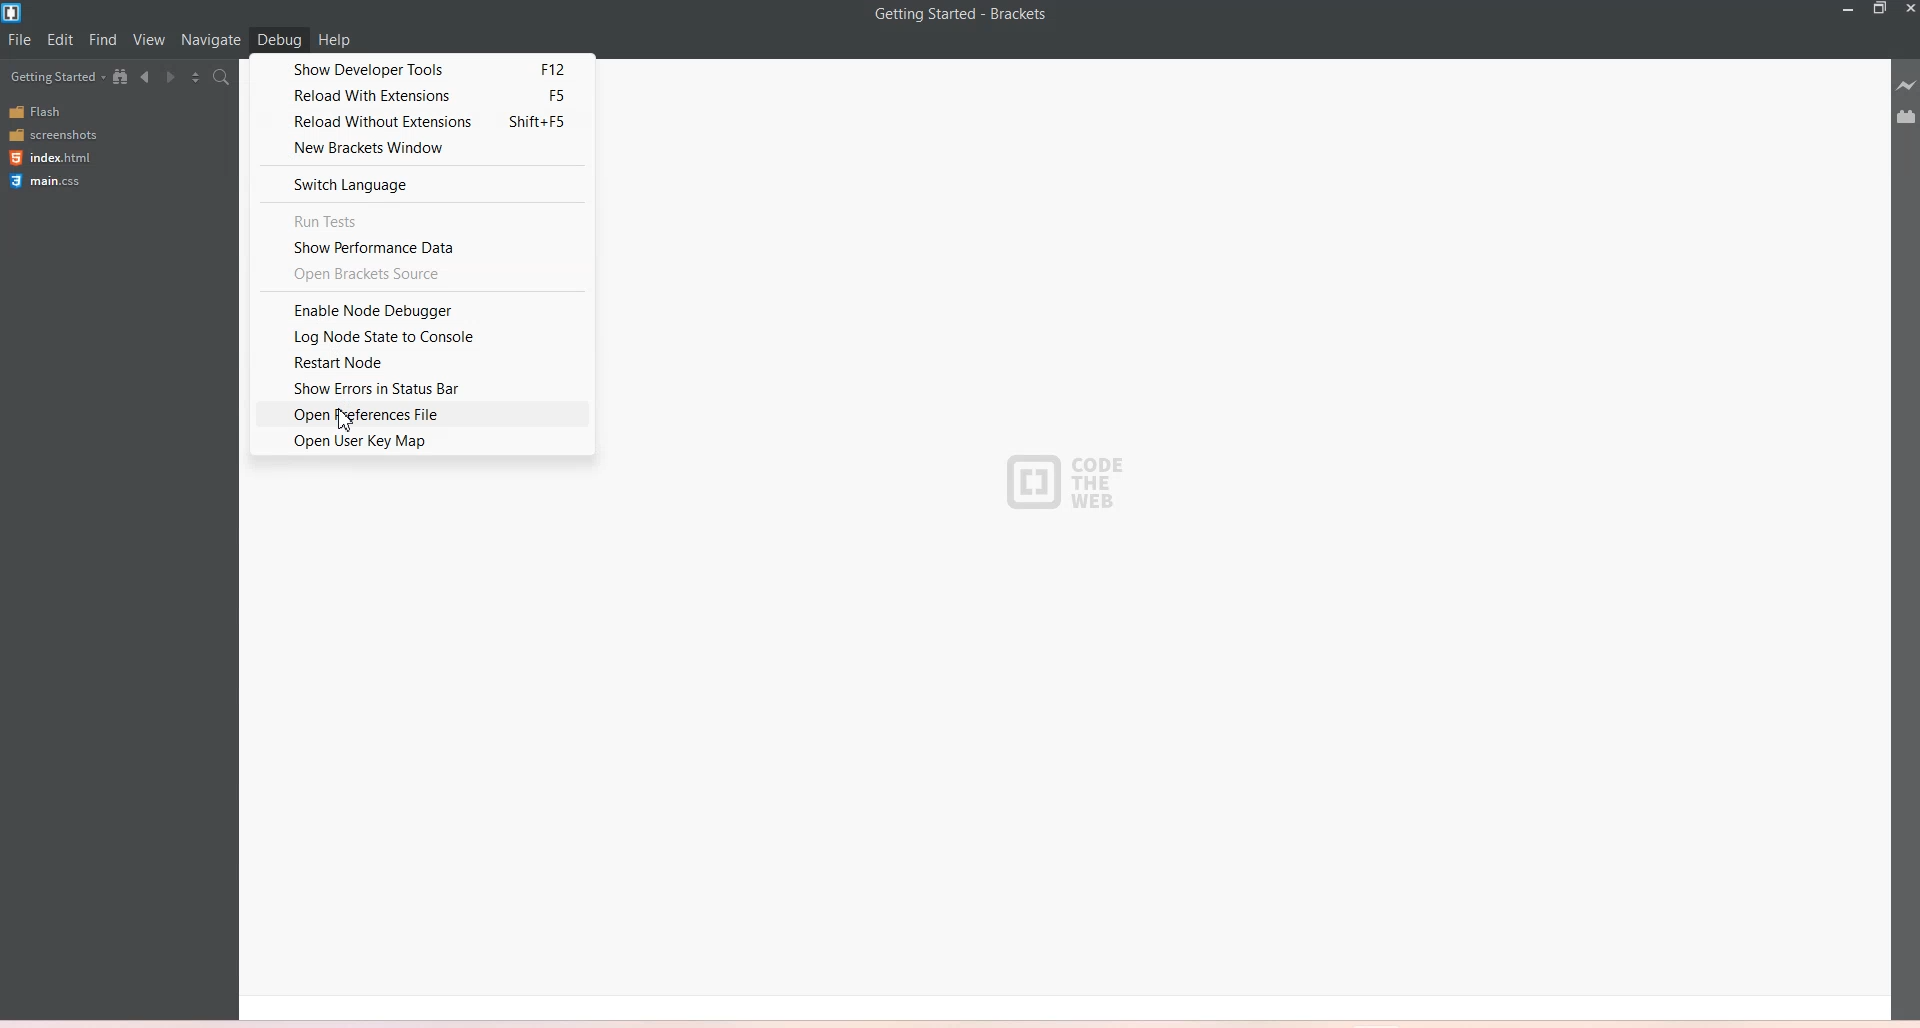 The height and width of the screenshot is (1028, 1920). Describe the element at coordinates (1906, 117) in the screenshot. I see `Extension Manager` at that location.